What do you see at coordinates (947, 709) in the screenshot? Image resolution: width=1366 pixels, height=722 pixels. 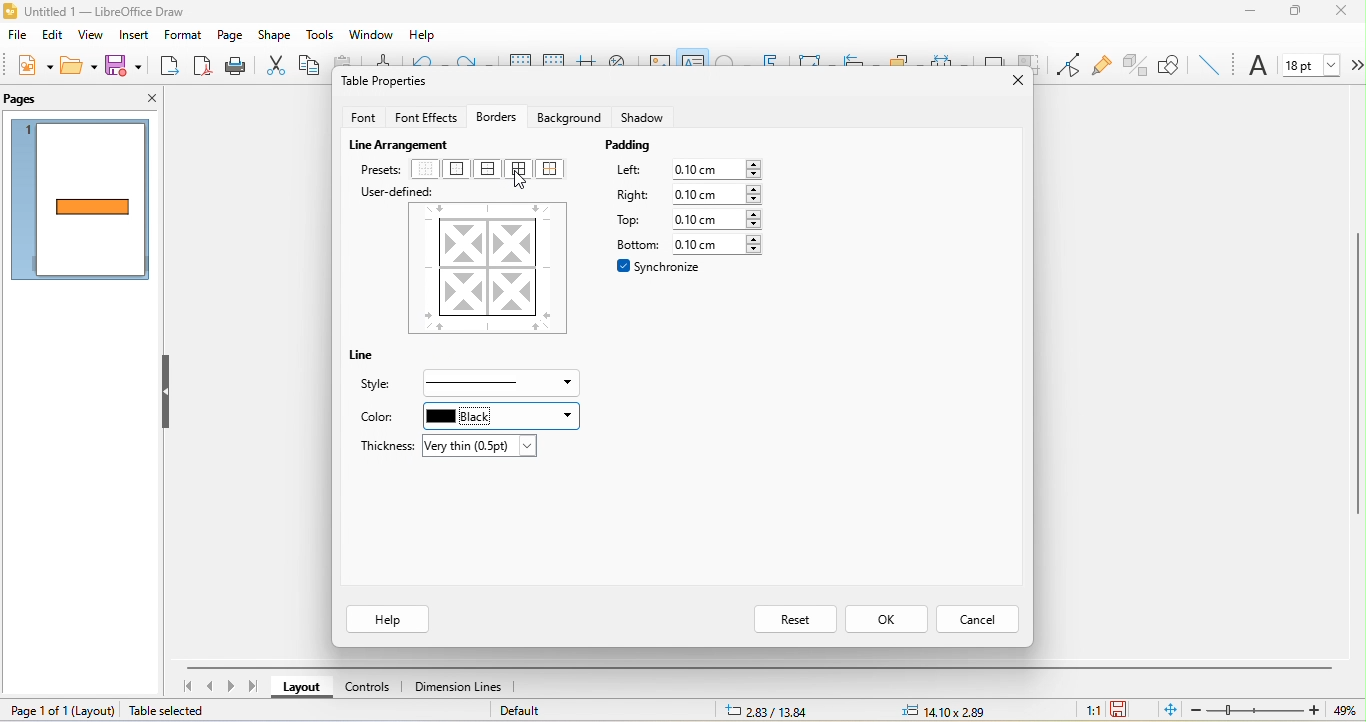 I see `14.10x2.89` at bounding box center [947, 709].